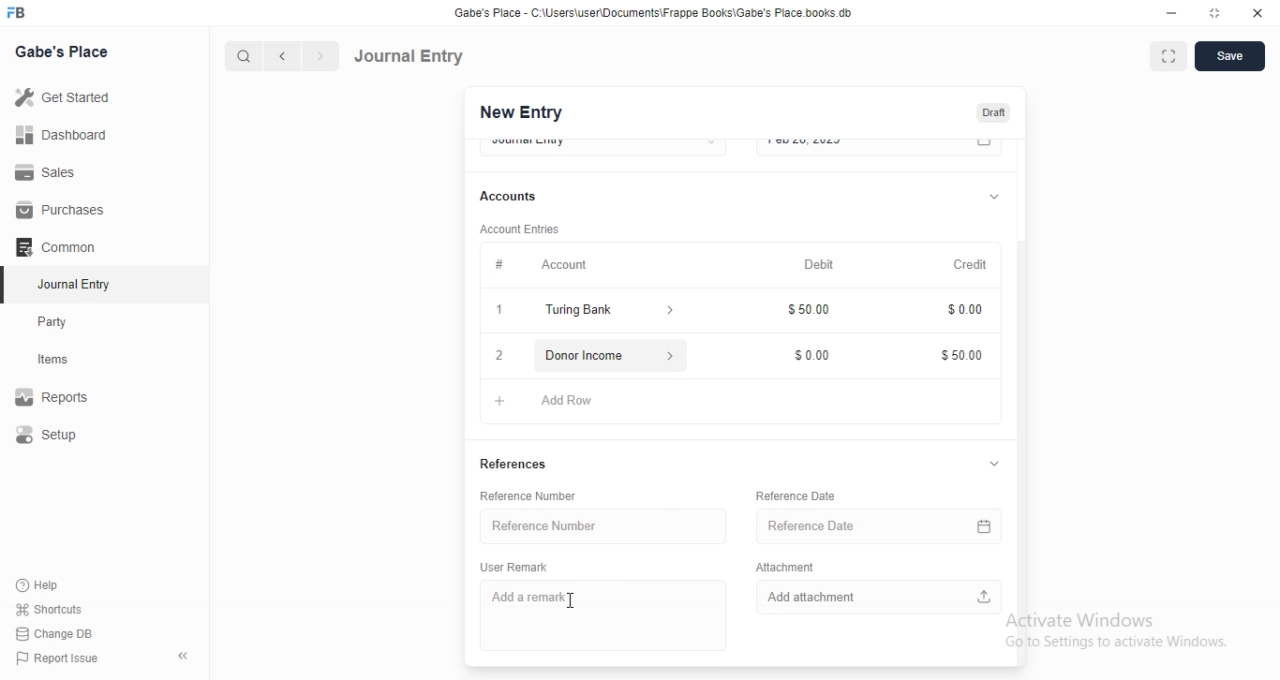  What do you see at coordinates (557, 398) in the screenshot?
I see `Add Row` at bounding box center [557, 398].